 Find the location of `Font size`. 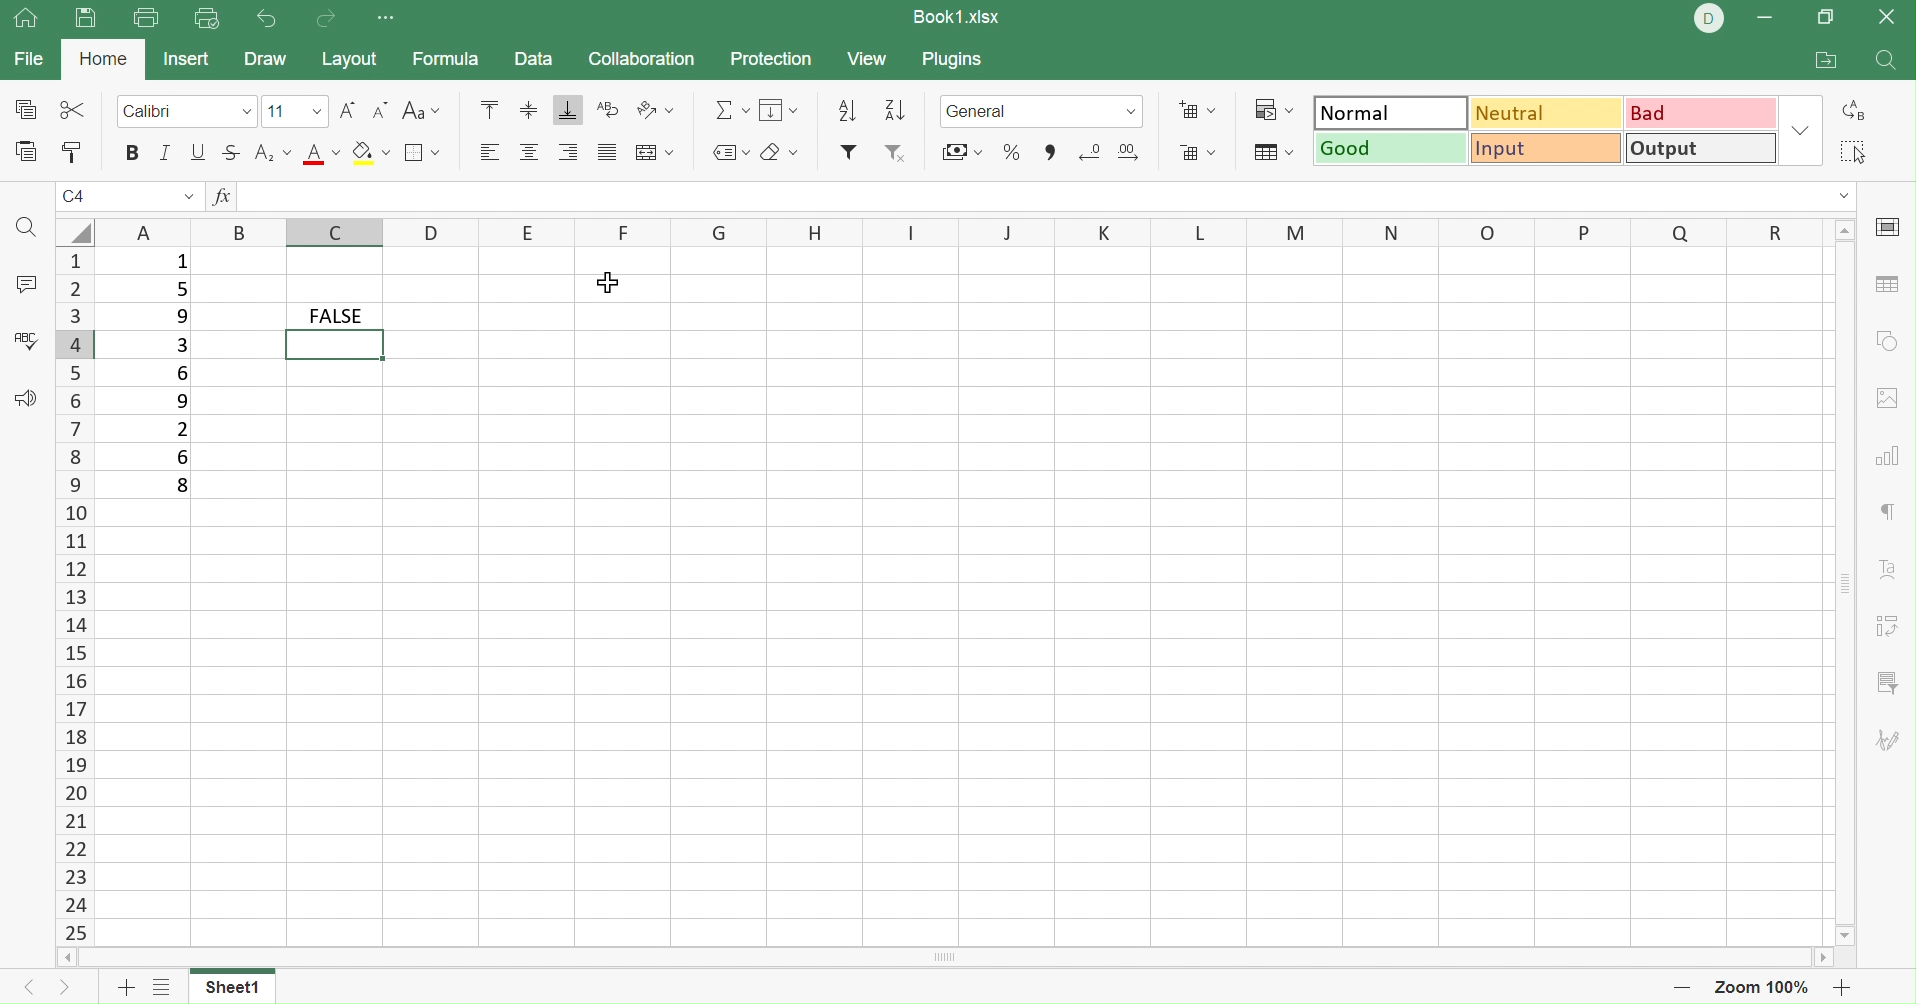

Font size is located at coordinates (294, 112).